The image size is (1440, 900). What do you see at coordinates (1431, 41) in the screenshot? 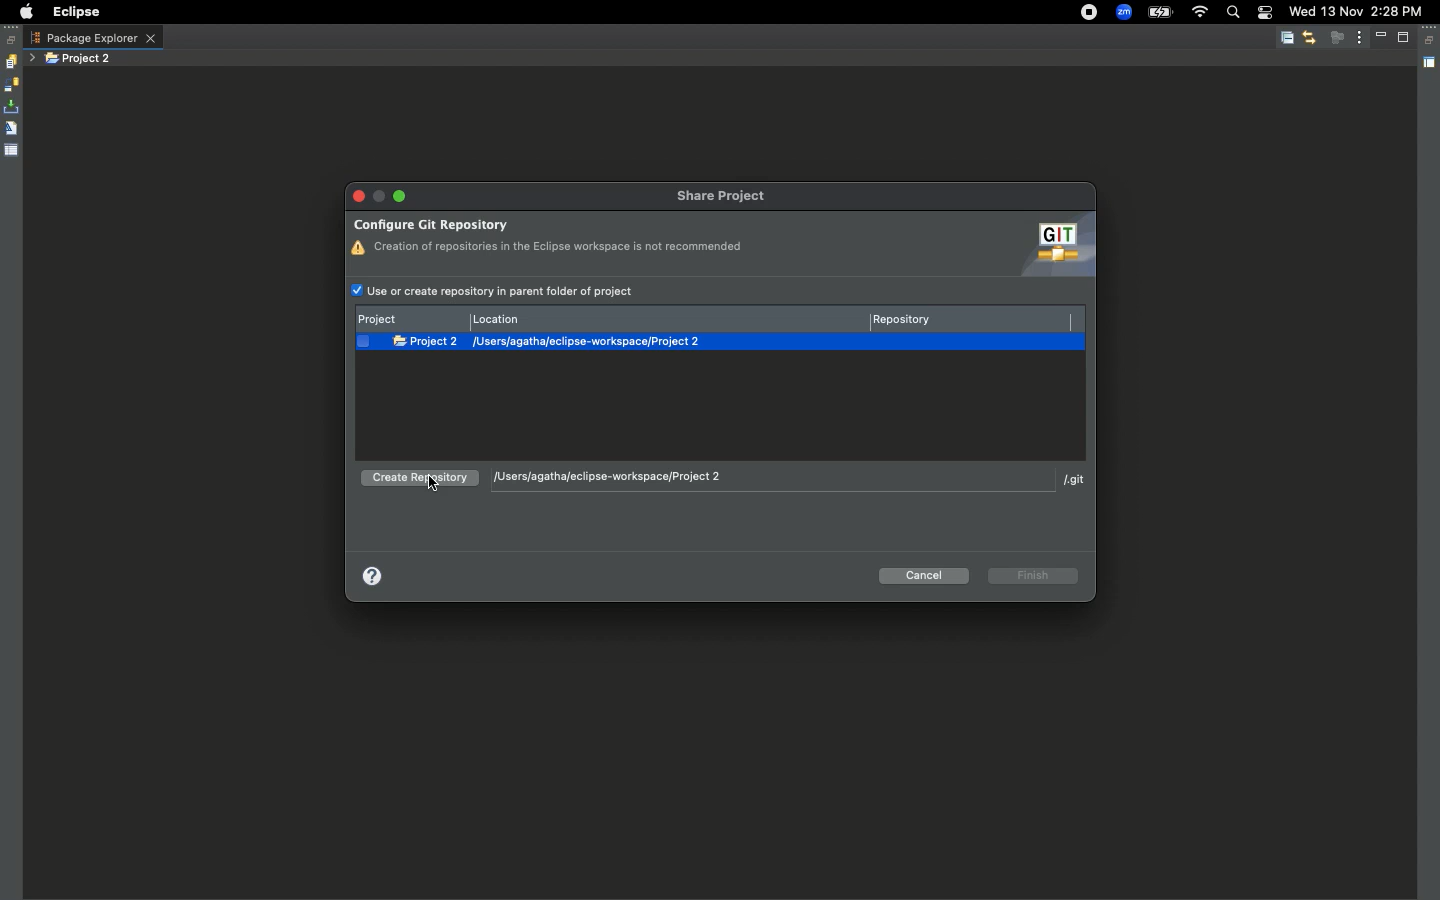
I see `Restore` at bounding box center [1431, 41].